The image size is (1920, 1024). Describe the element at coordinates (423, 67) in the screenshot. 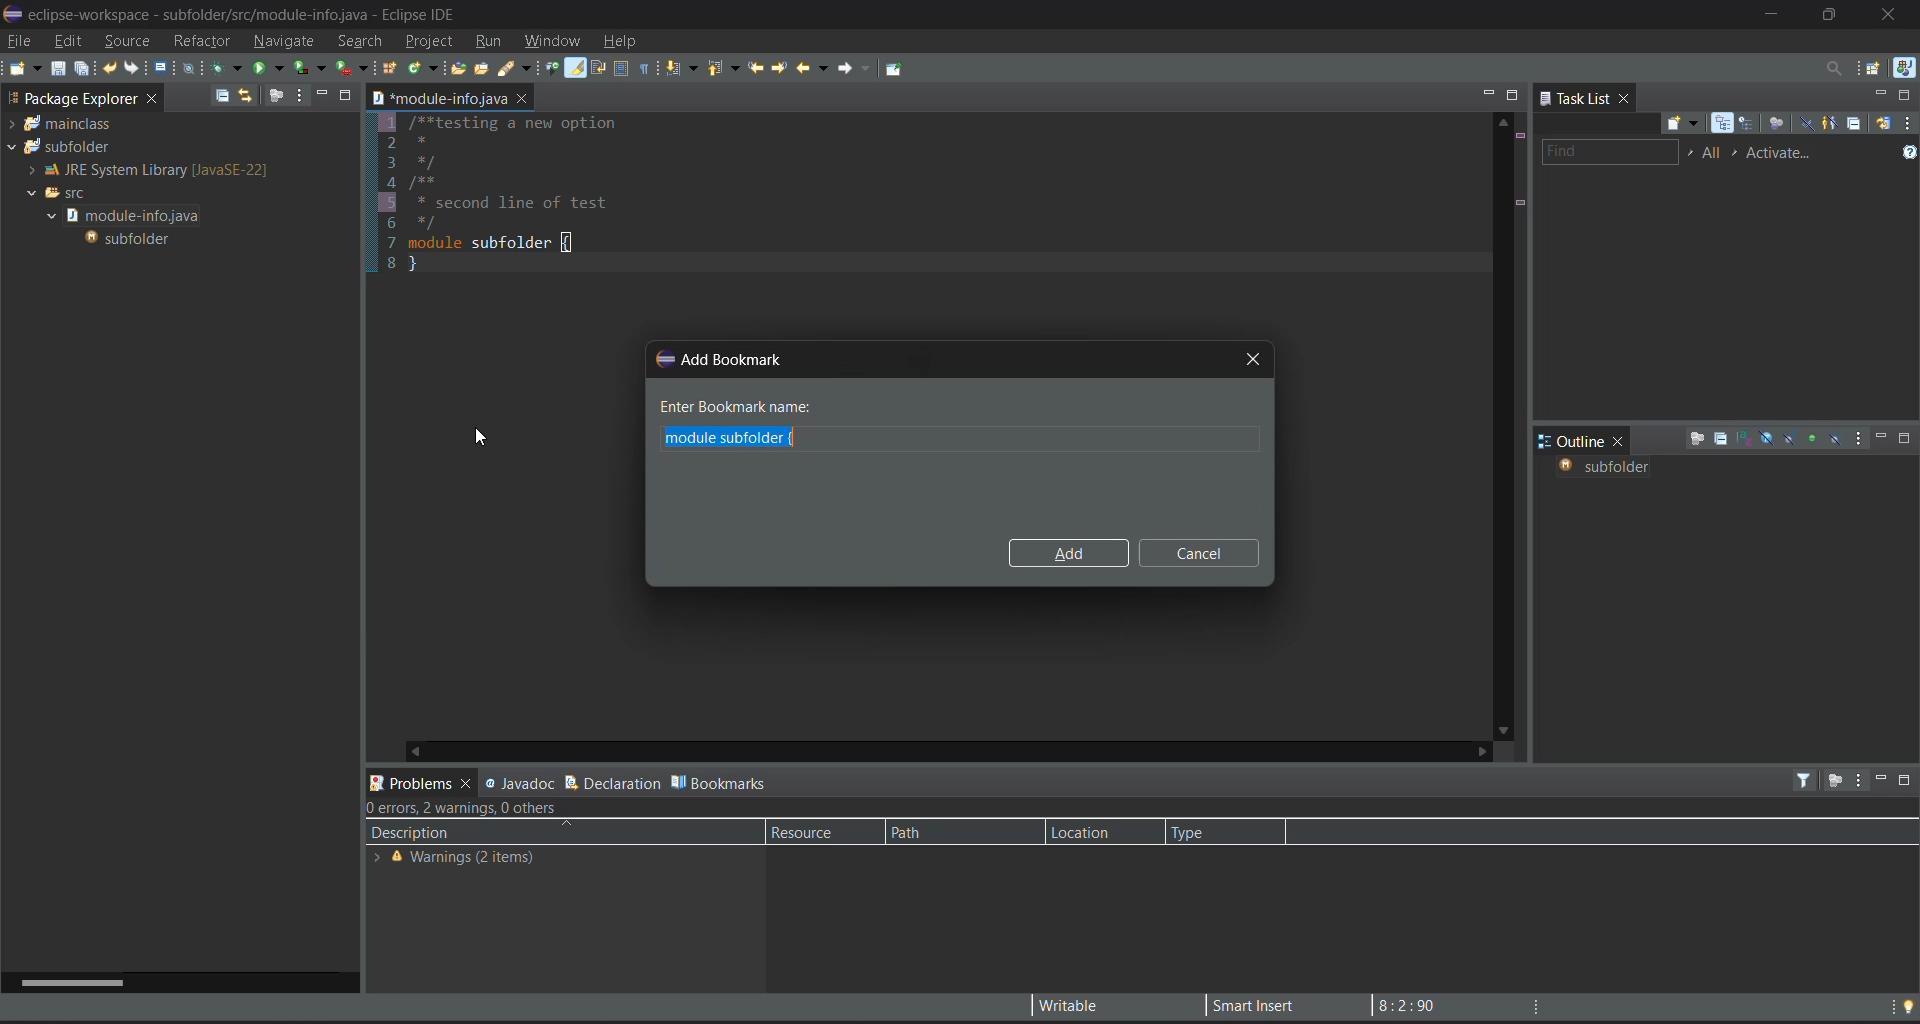

I see `new java class` at that location.